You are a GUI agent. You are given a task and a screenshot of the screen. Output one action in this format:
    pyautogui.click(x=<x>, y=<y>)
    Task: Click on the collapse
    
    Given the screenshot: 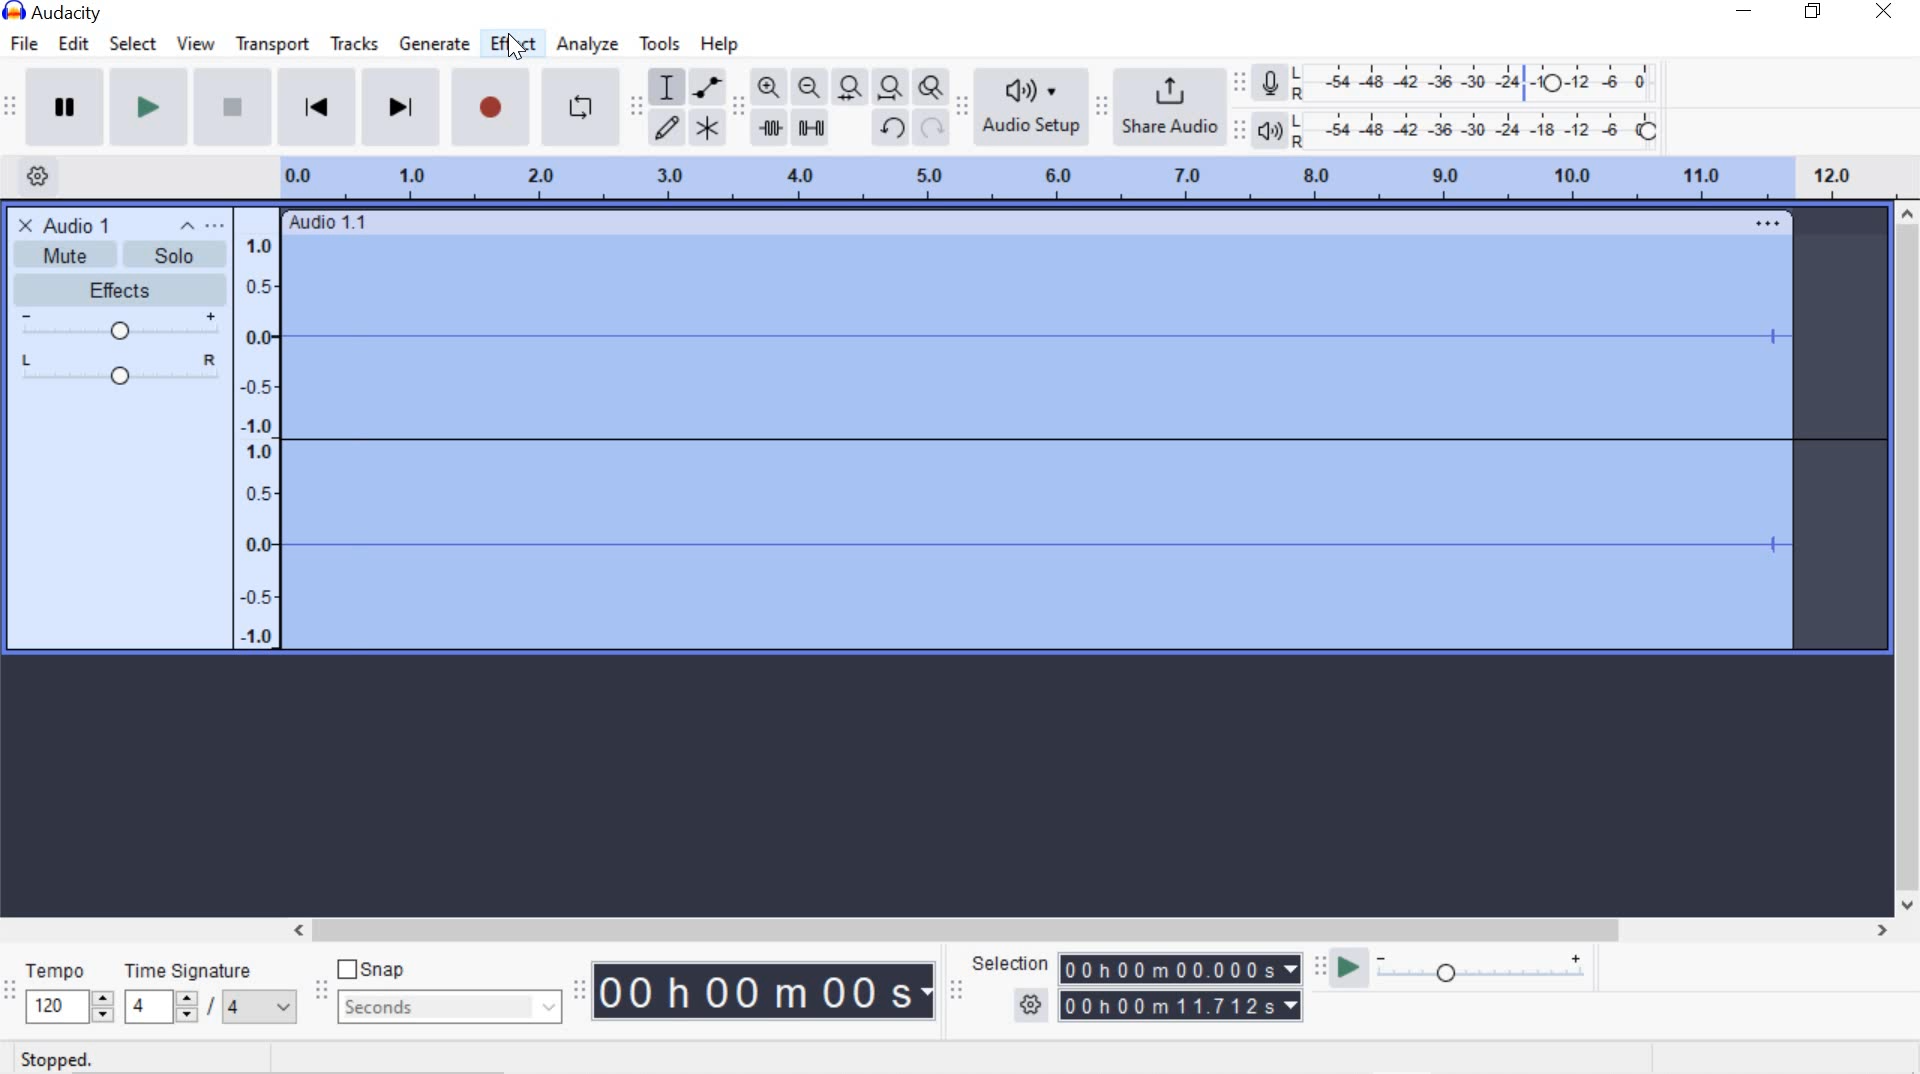 What is the action you would take?
    pyautogui.click(x=188, y=227)
    